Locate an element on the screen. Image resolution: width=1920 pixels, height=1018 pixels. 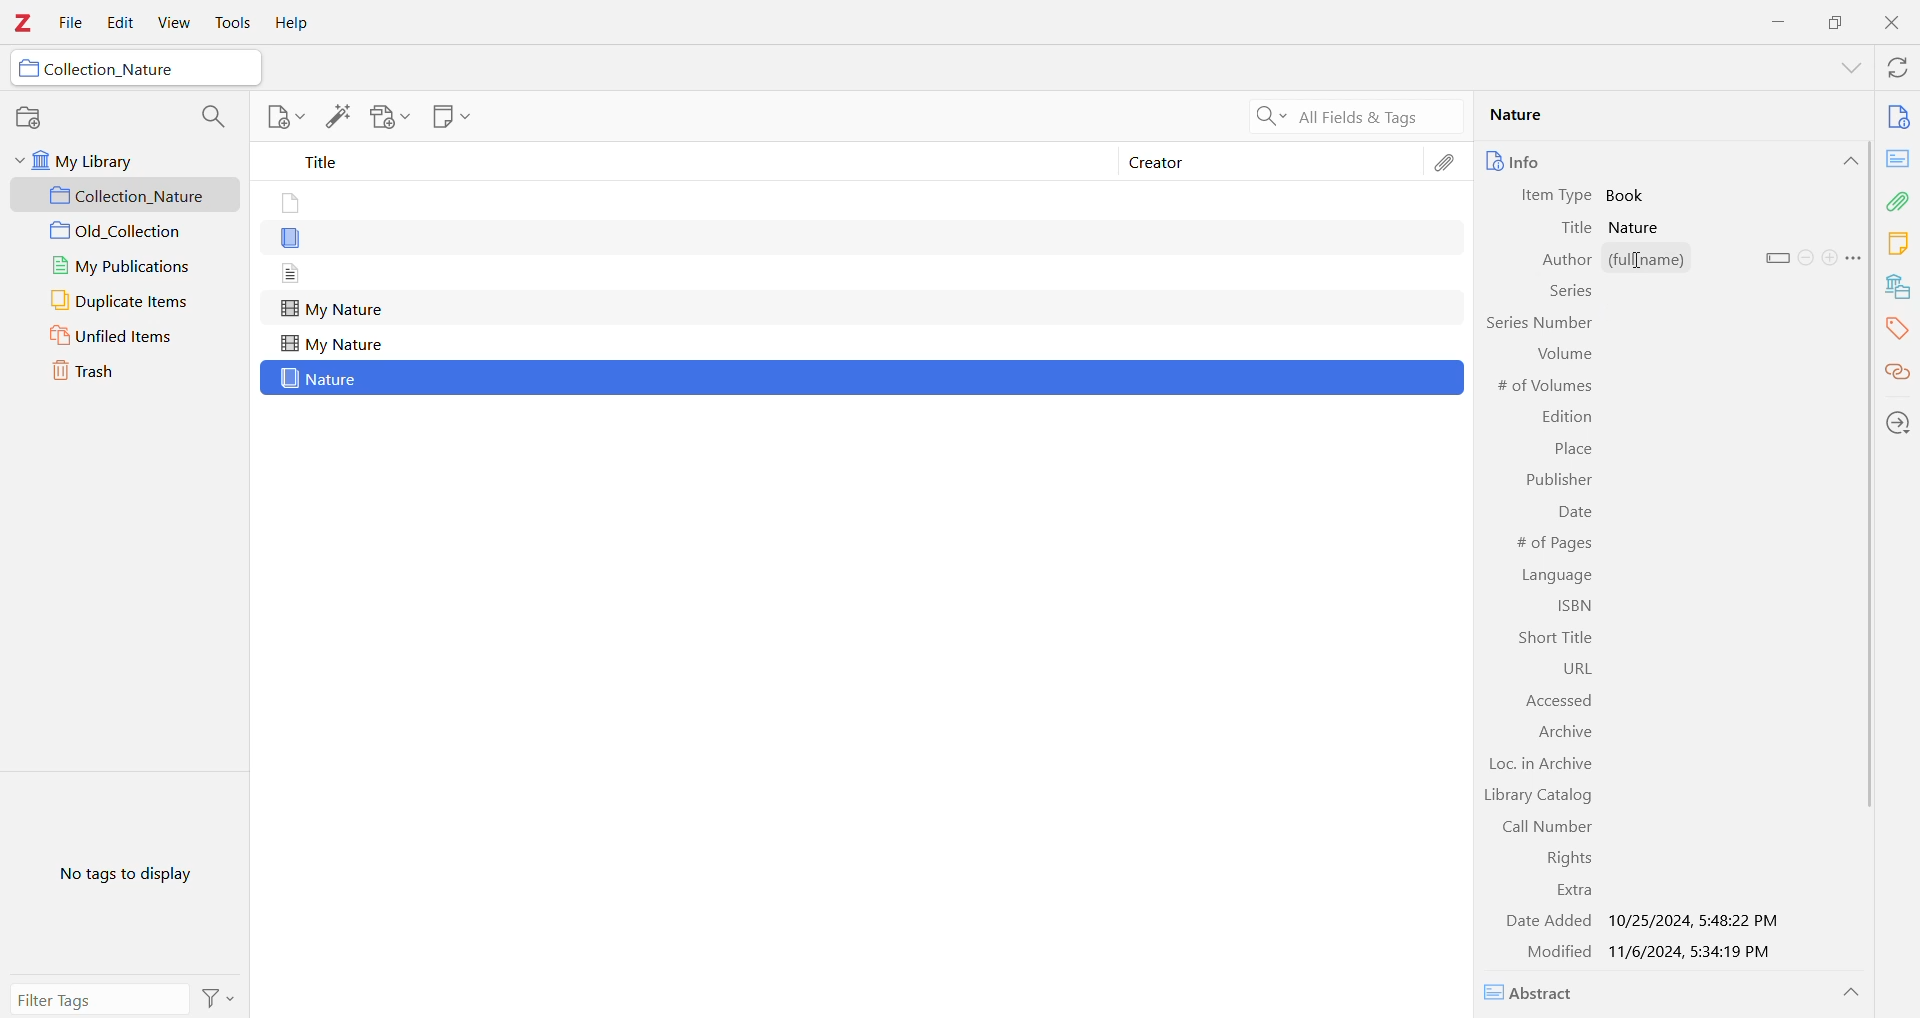
item without title  is located at coordinates (292, 273).